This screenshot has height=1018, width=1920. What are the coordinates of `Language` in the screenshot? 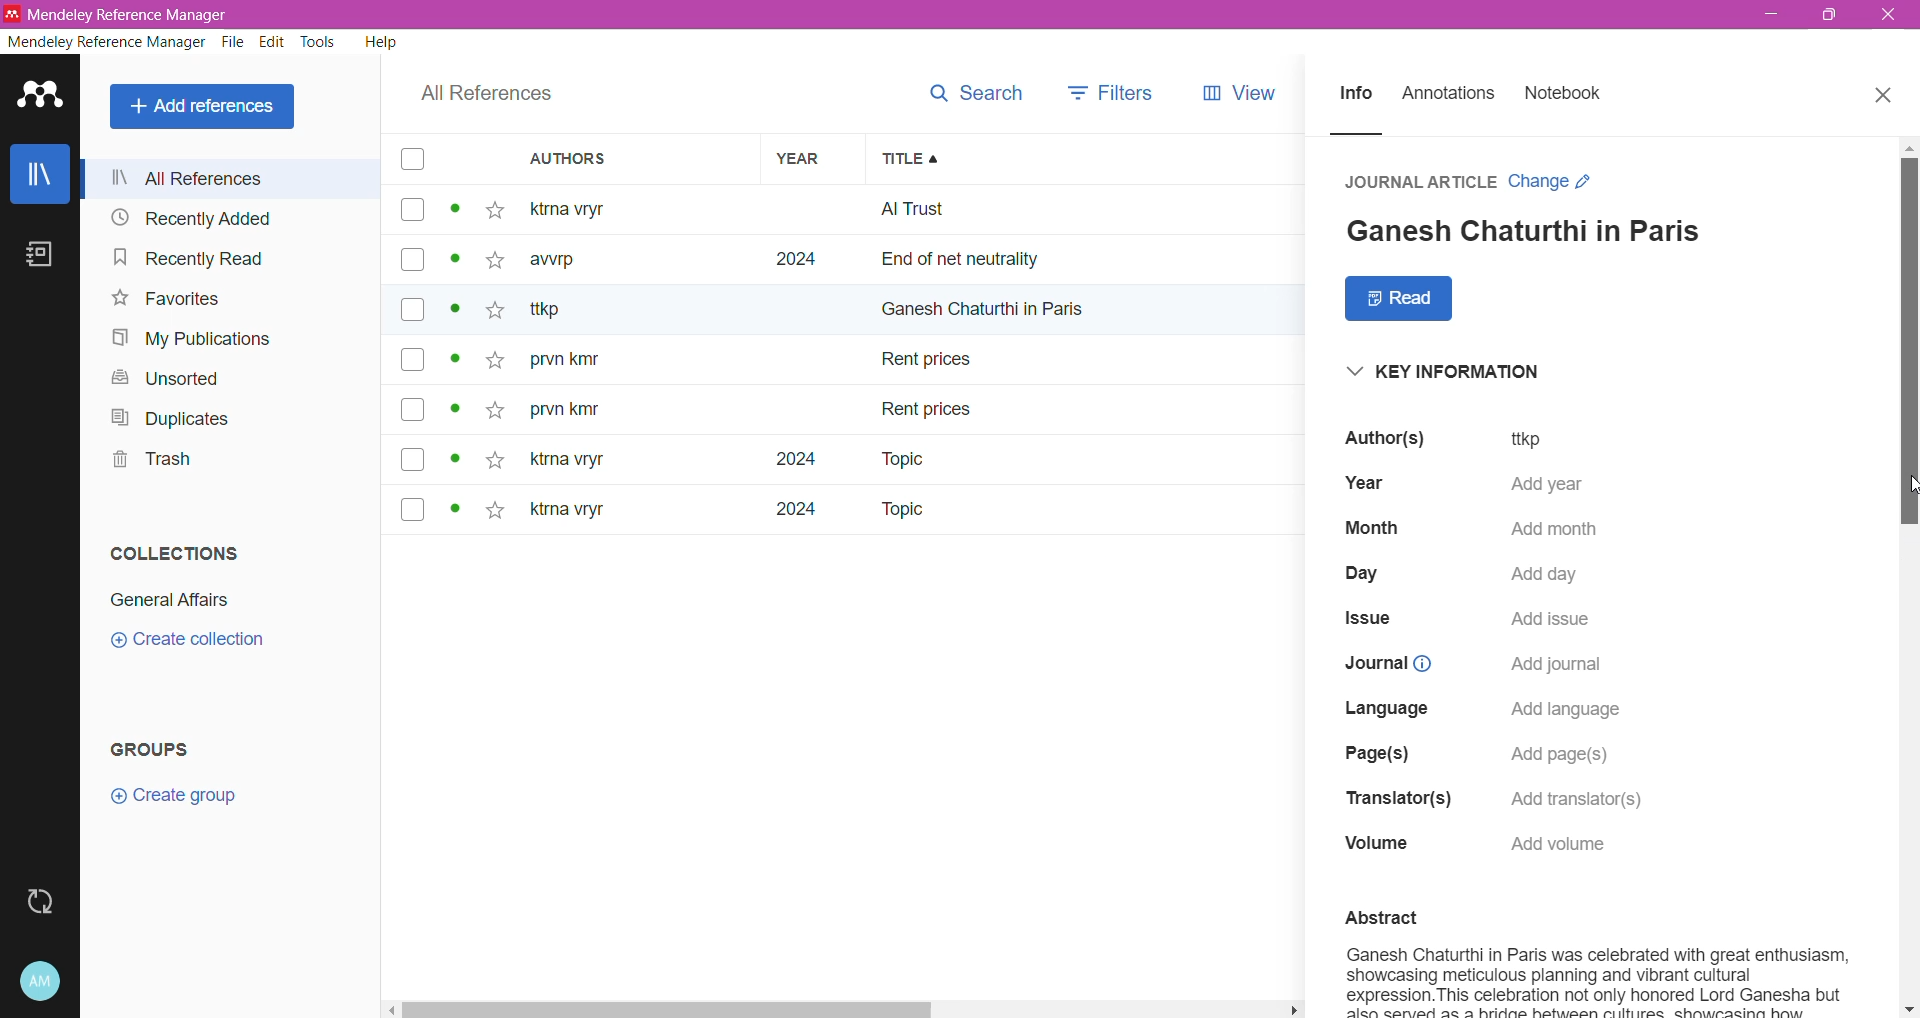 It's located at (1380, 712).